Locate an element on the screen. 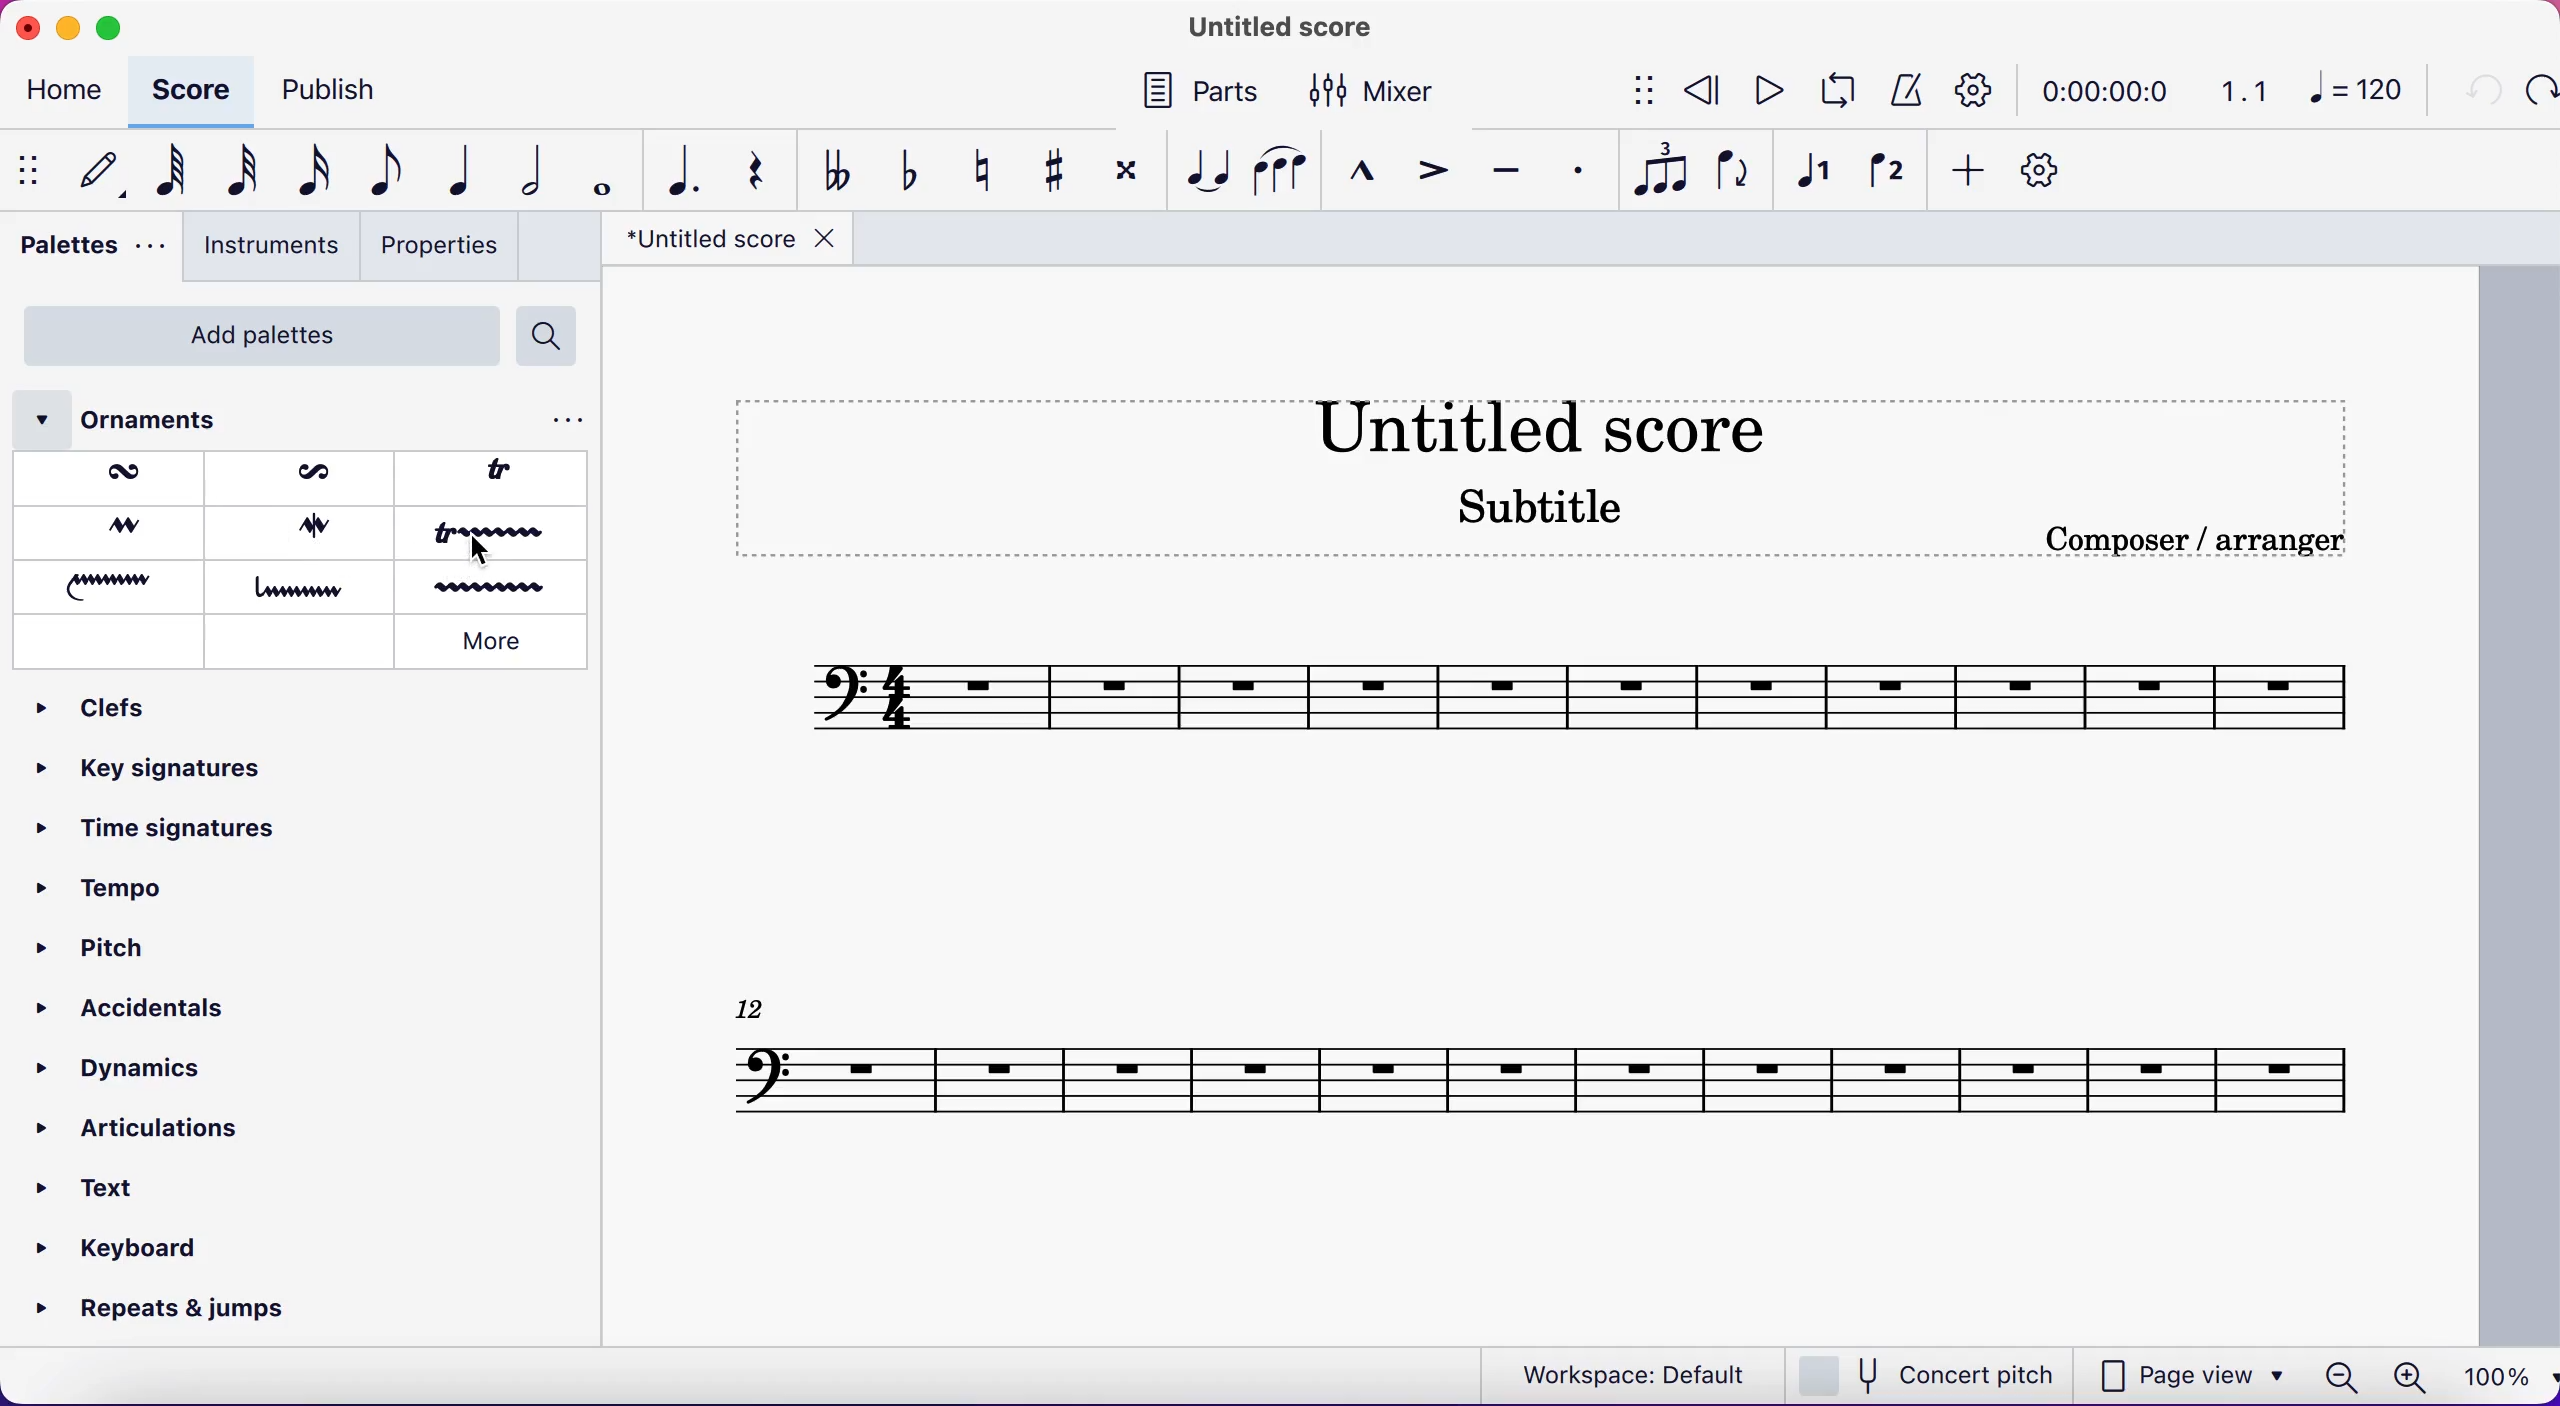  maximize is located at coordinates (110, 28).